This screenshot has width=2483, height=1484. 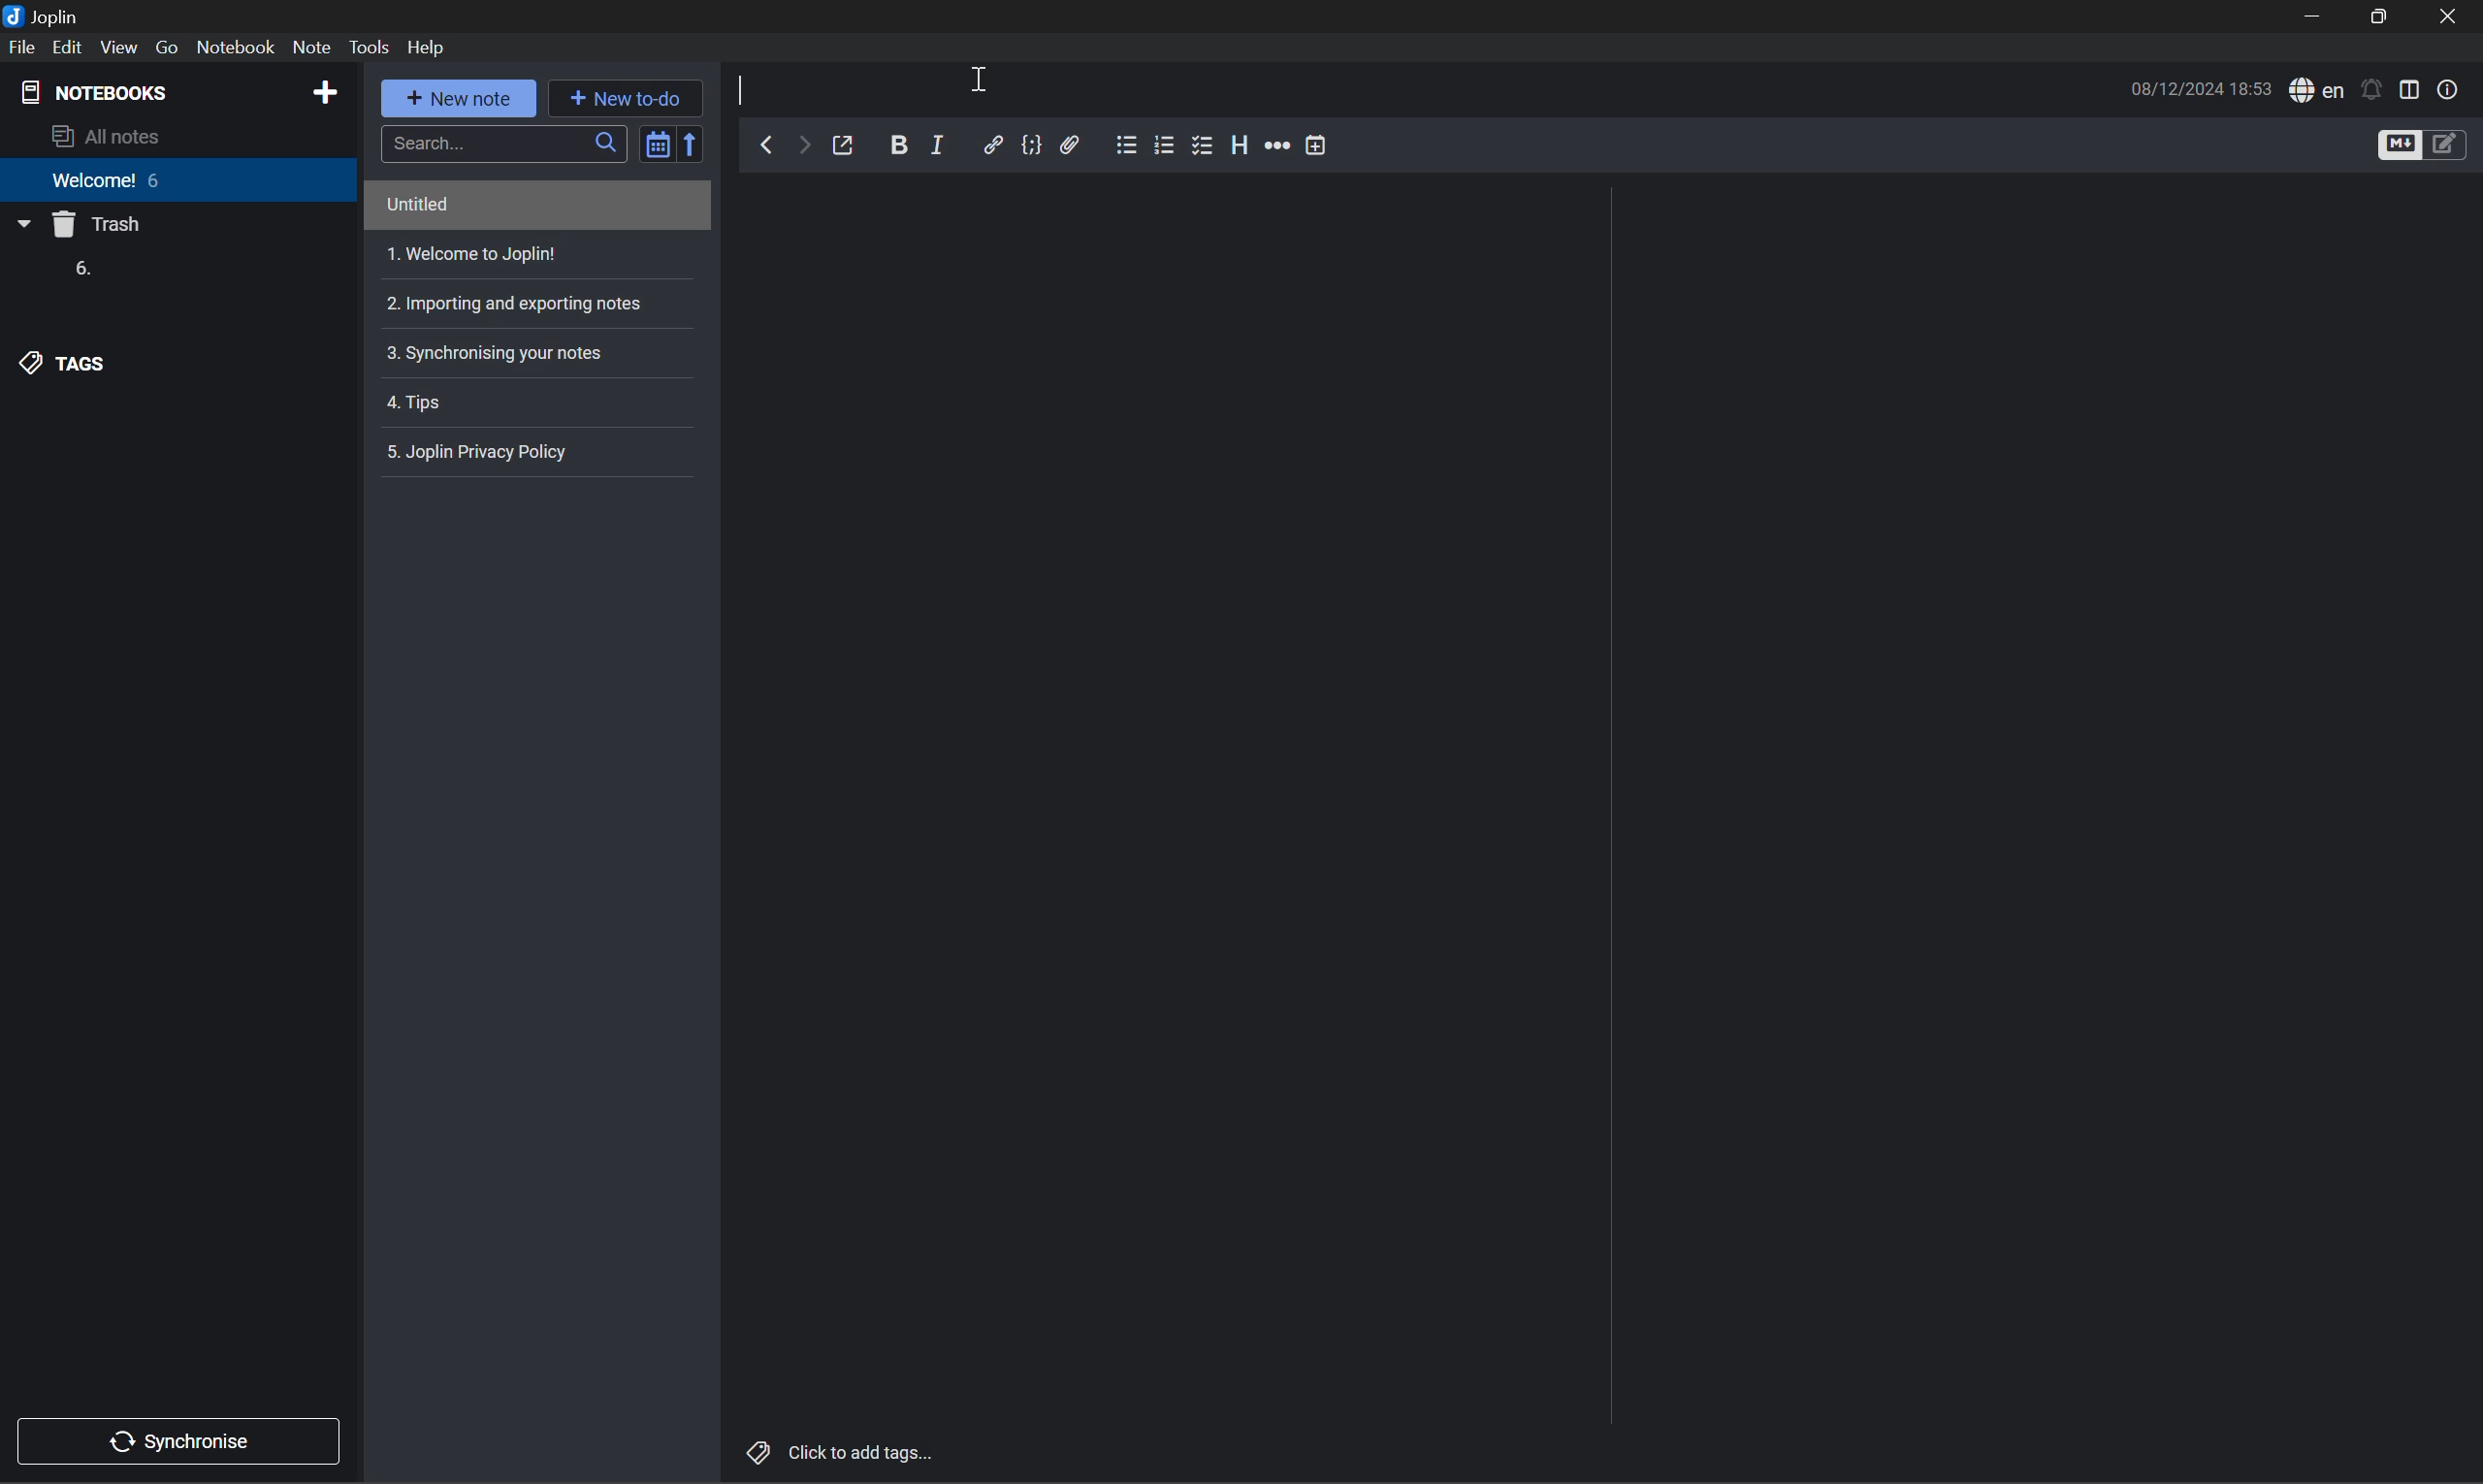 What do you see at coordinates (799, 146) in the screenshot?
I see `Forward` at bounding box center [799, 146].